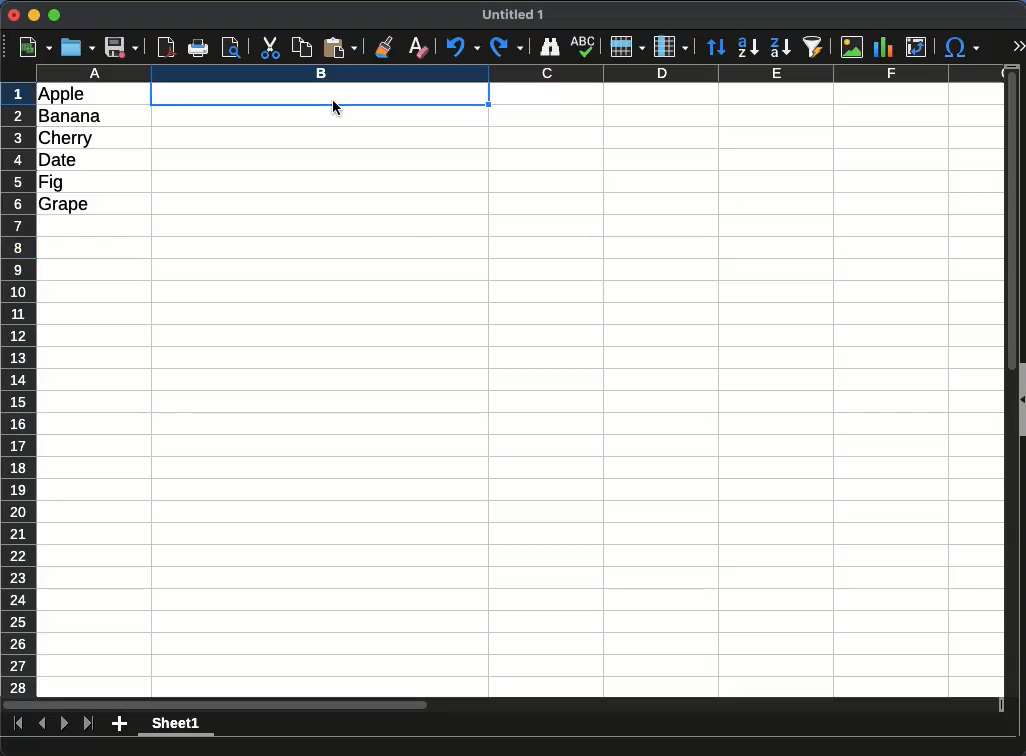 The image size is (1026, 756). Describe the element at coordinates (198, 48) in the screenshot. I see `print` at that location.